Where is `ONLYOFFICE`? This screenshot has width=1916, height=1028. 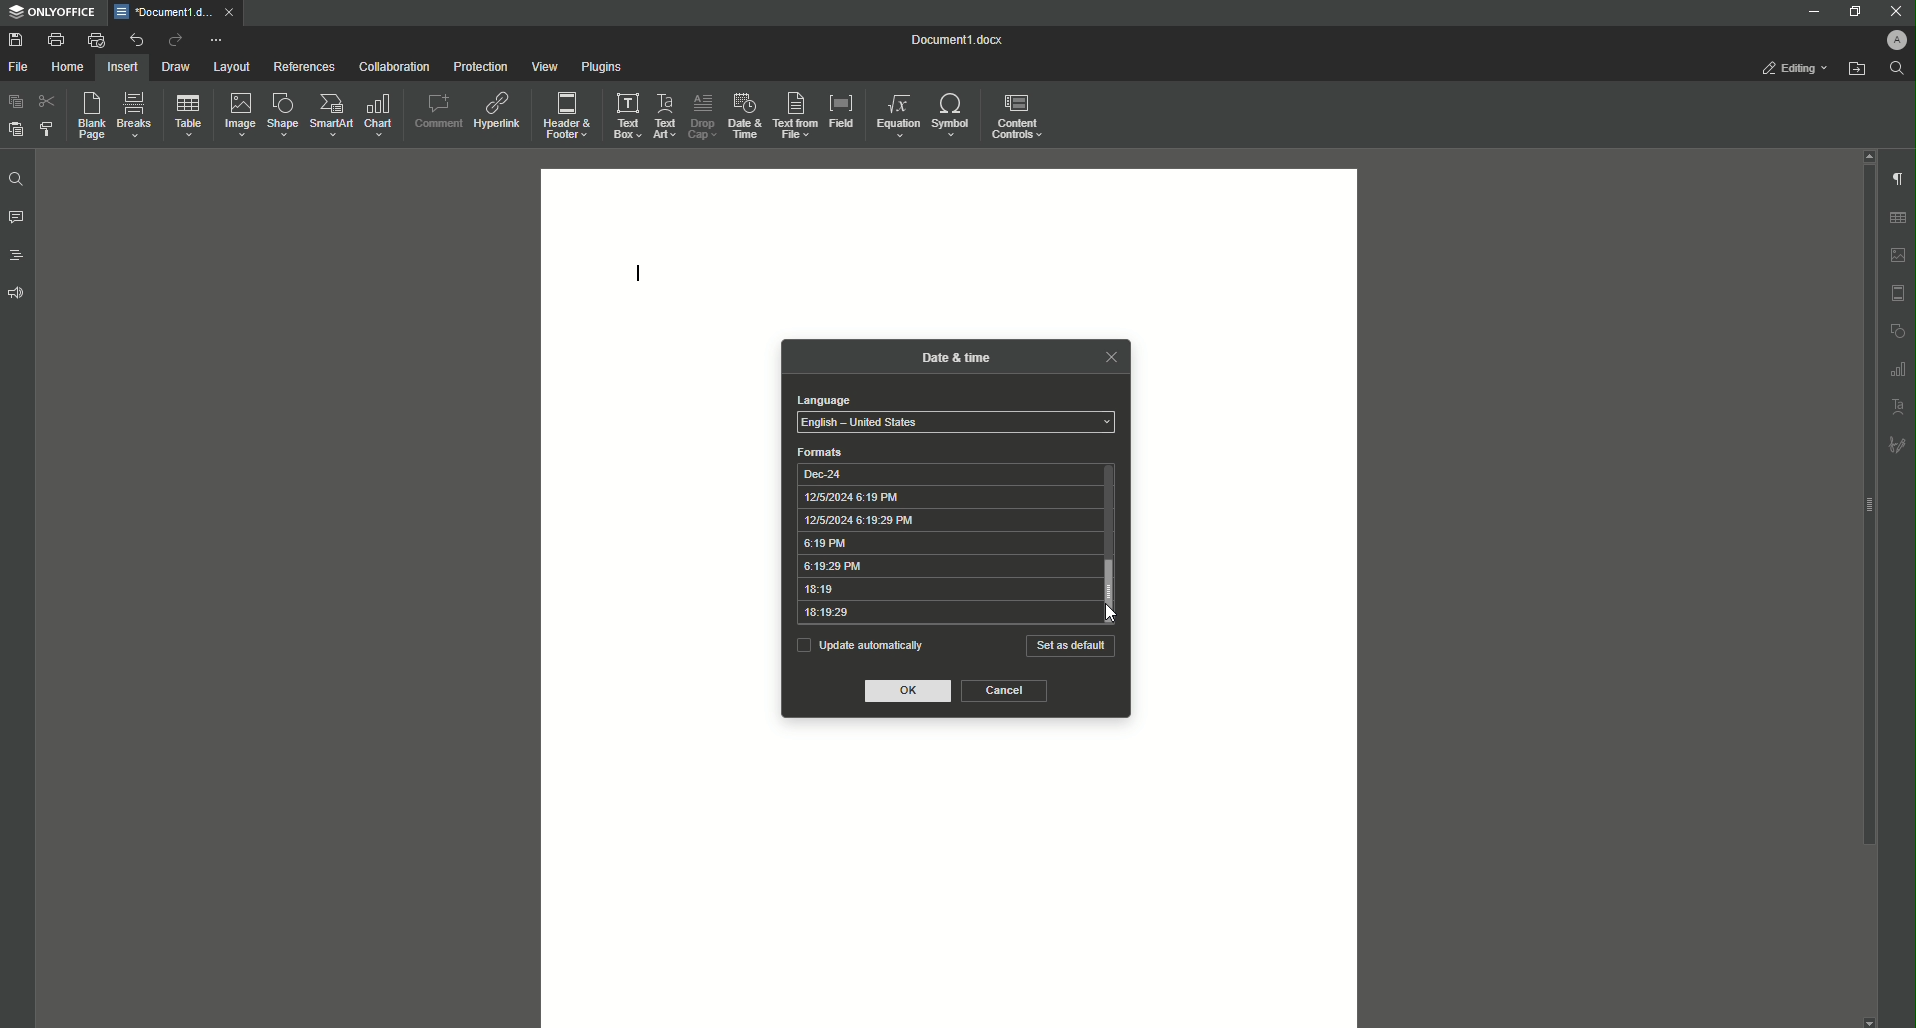
ONLYOFFICE is located at coordinates (51, 13).